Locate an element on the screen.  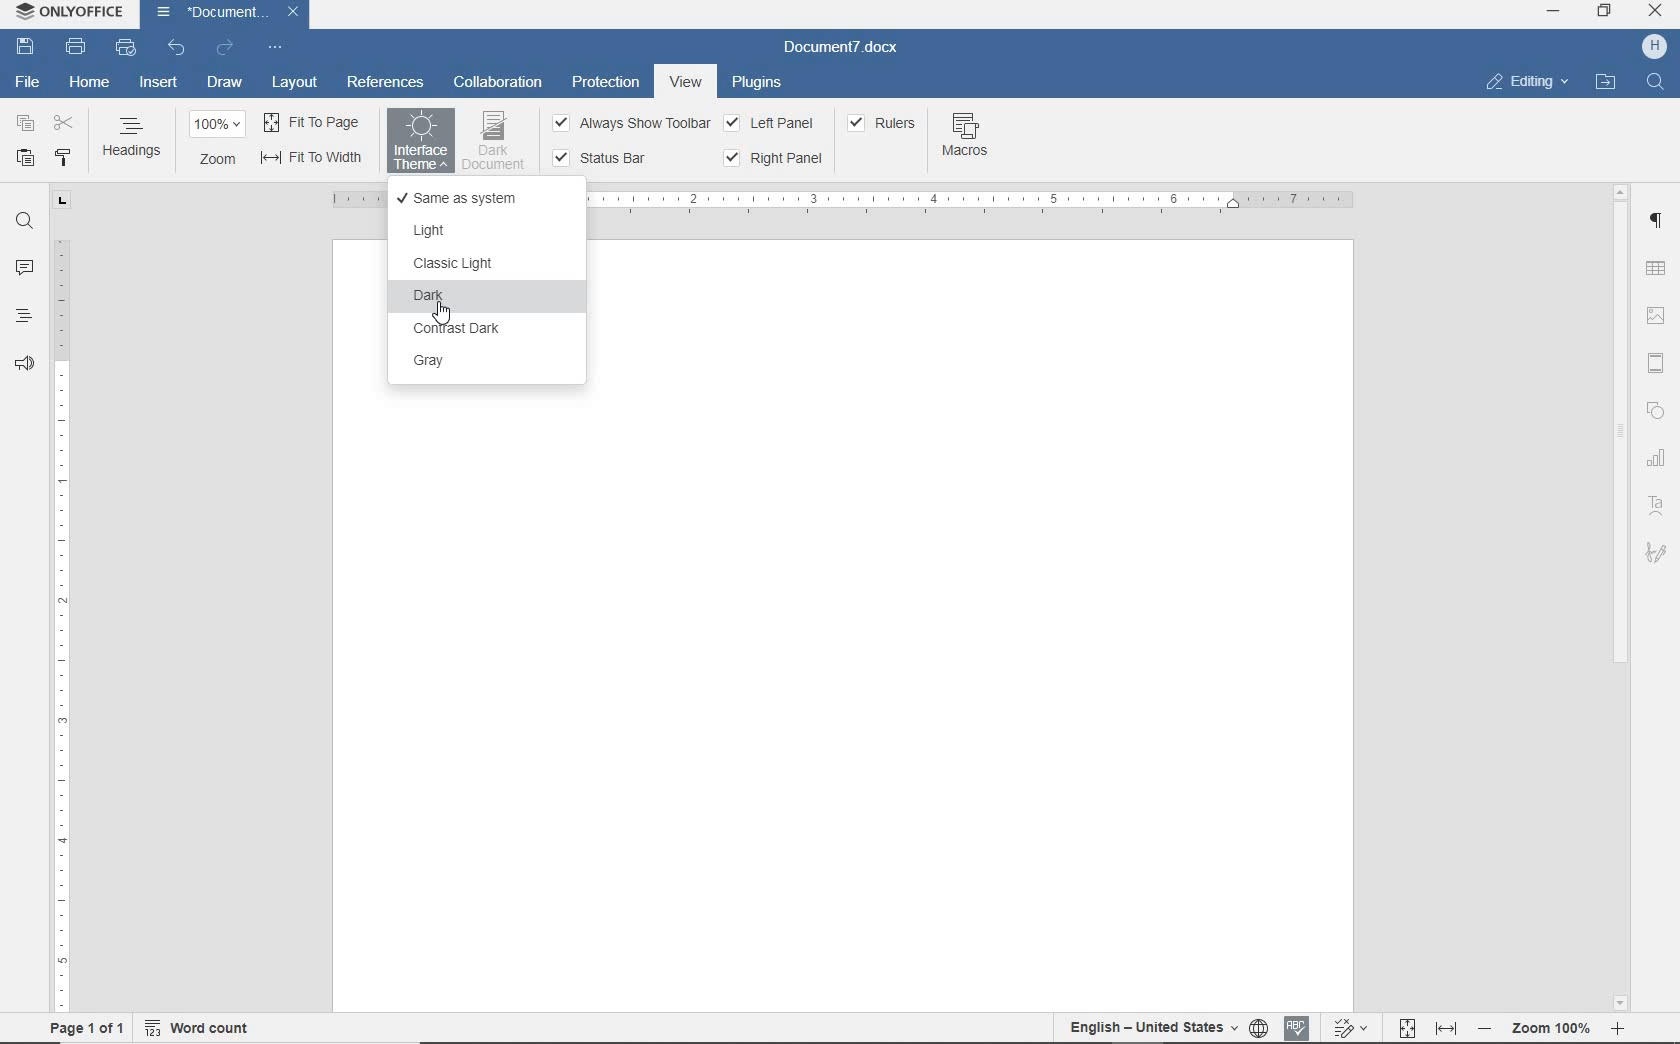
FIT TO WIDTH is located at coordinates (1447, 1027).